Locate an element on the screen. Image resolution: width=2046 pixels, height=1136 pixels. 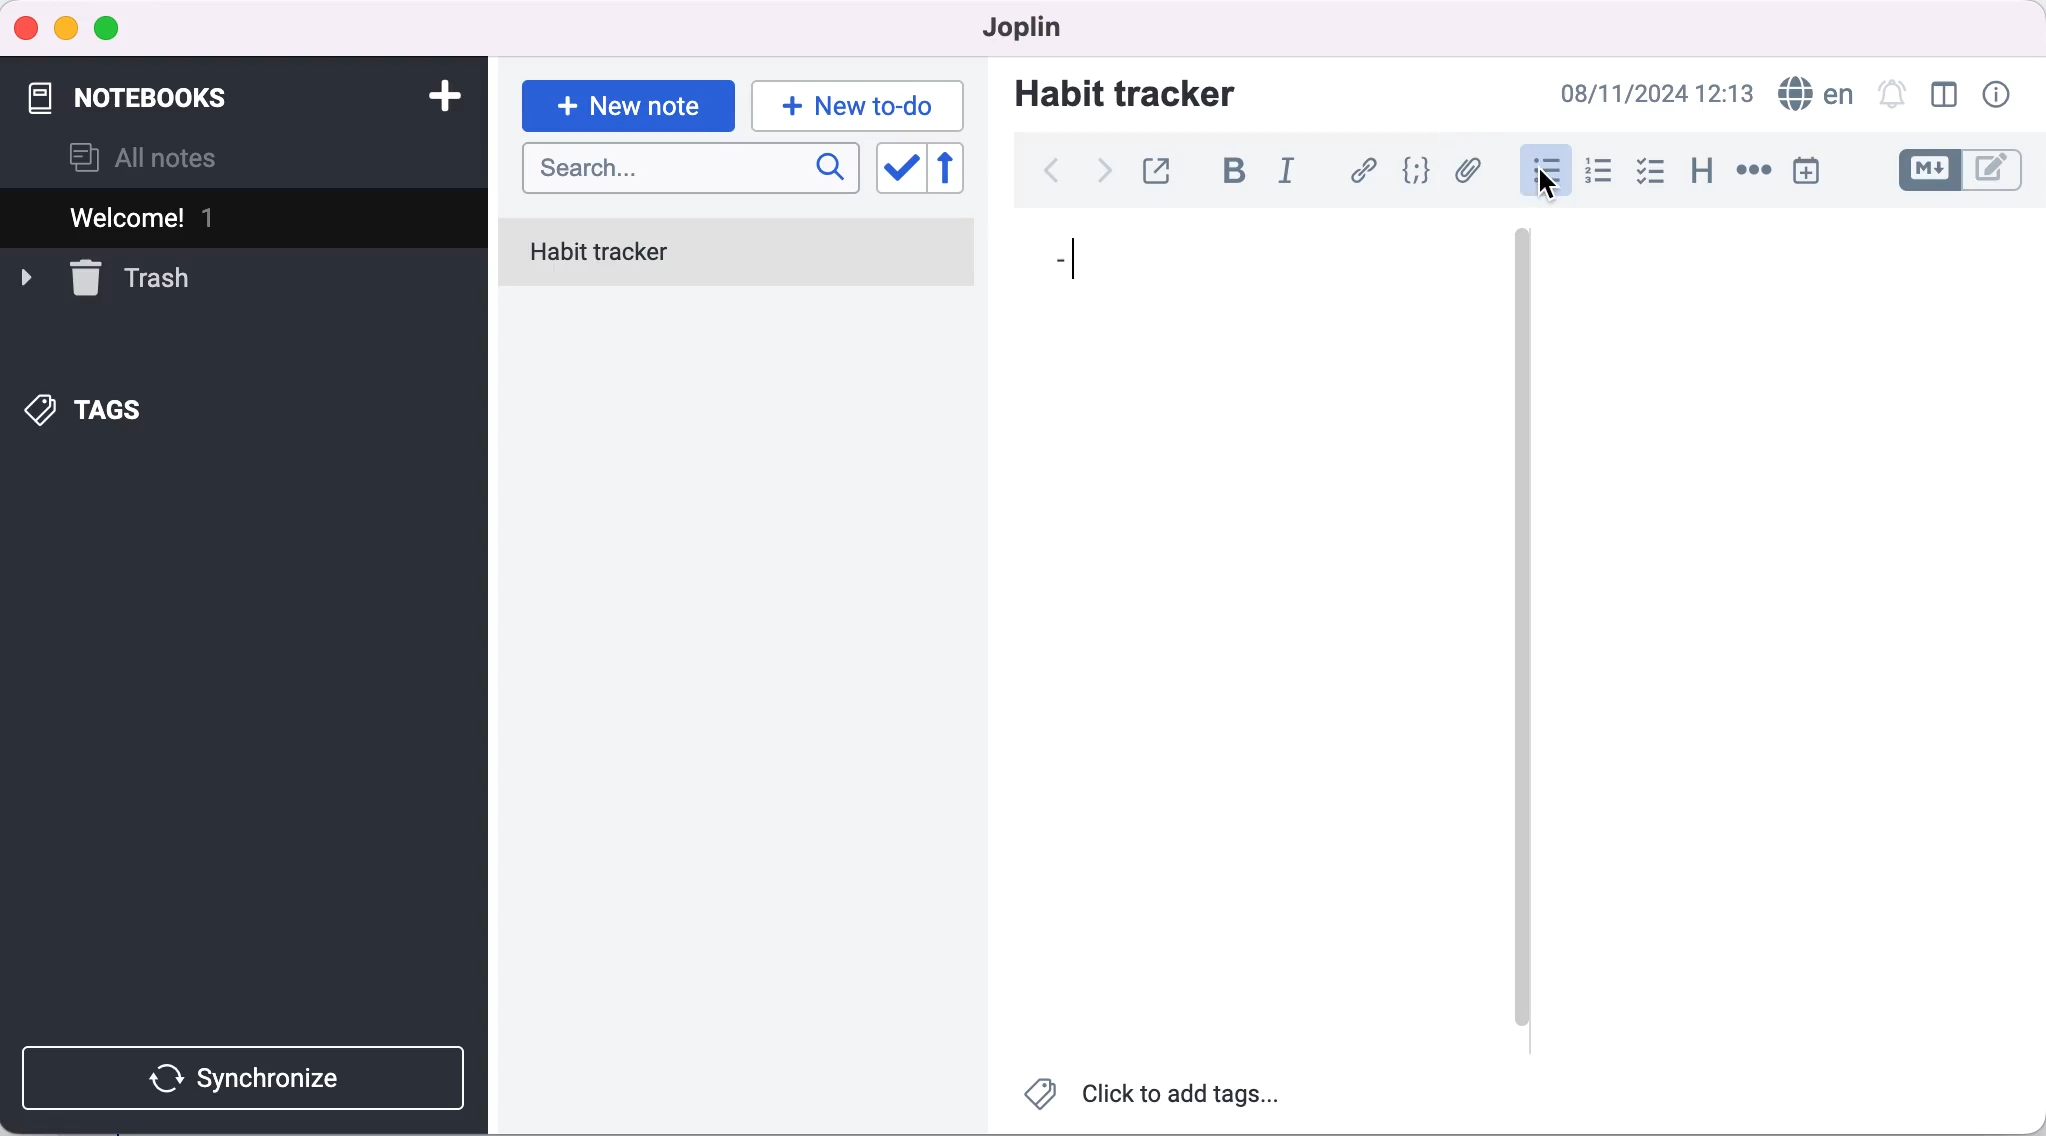
habit tracker is located at coordinates (1125, 92).